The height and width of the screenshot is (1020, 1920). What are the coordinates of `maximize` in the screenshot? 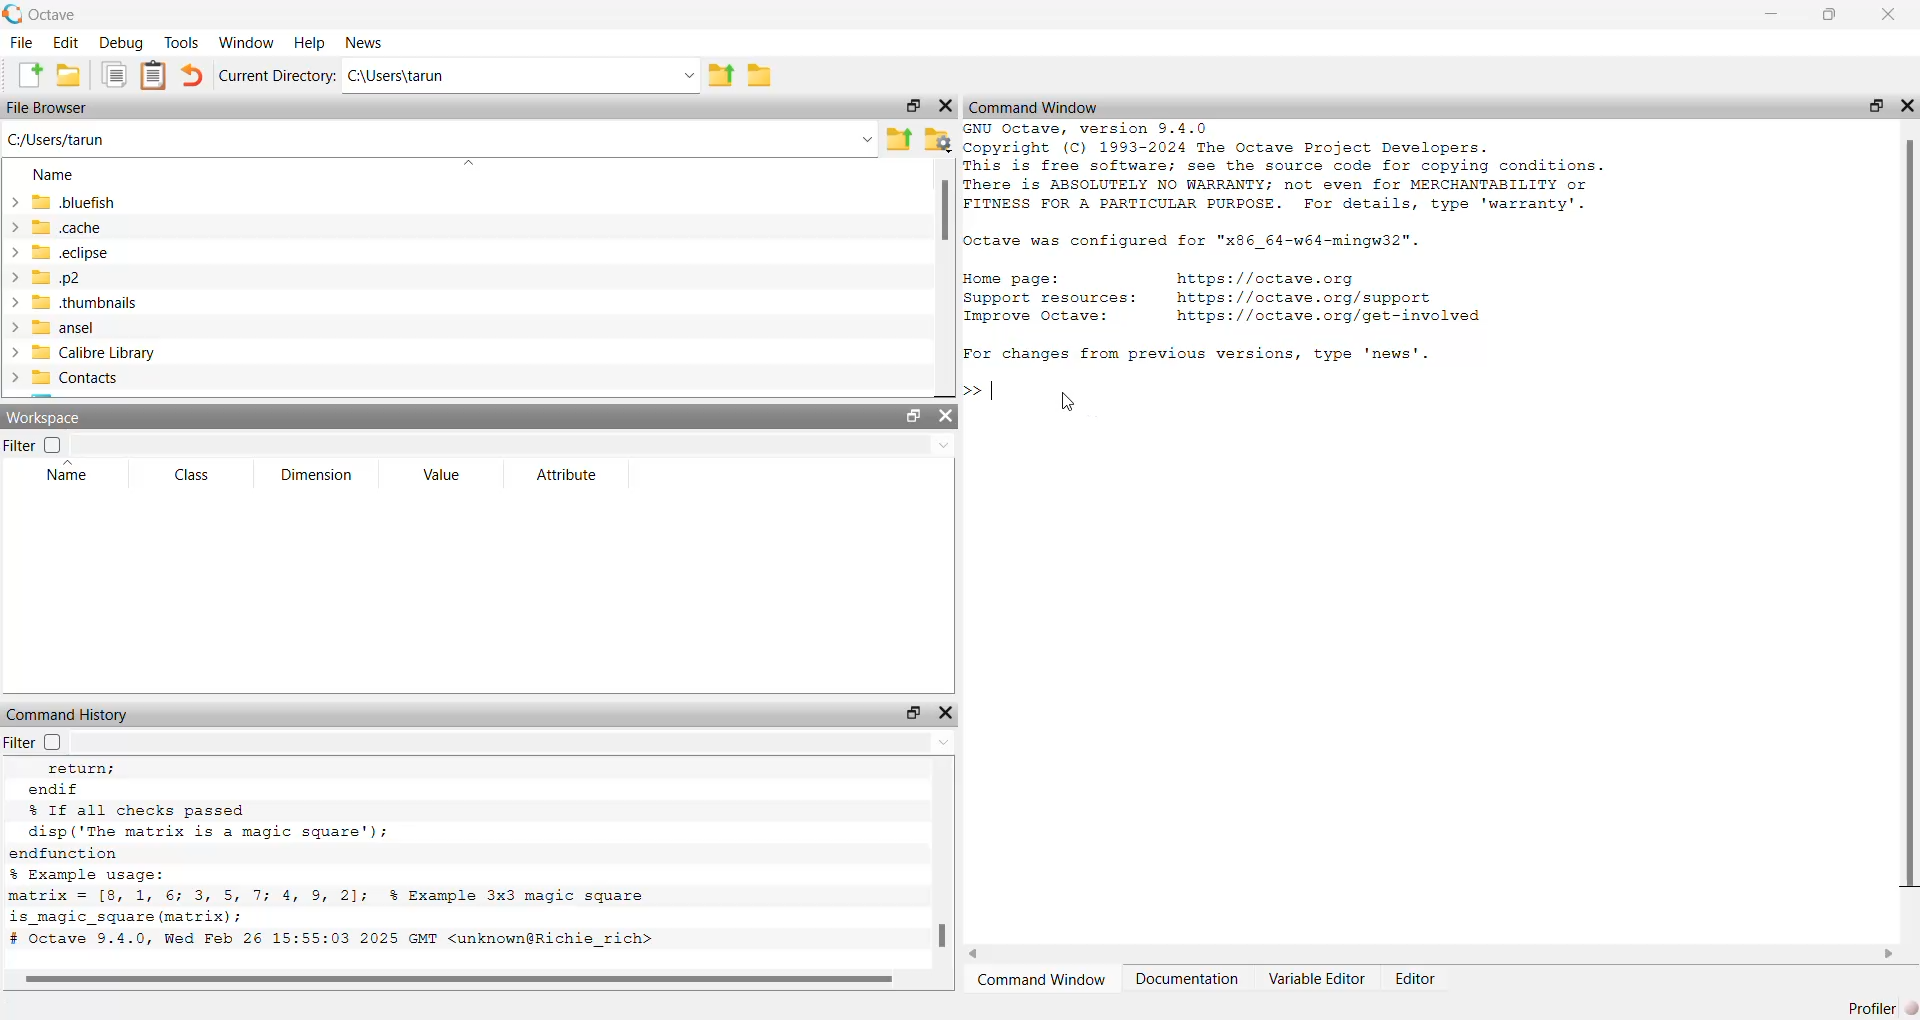 It's located at (1828, 14).